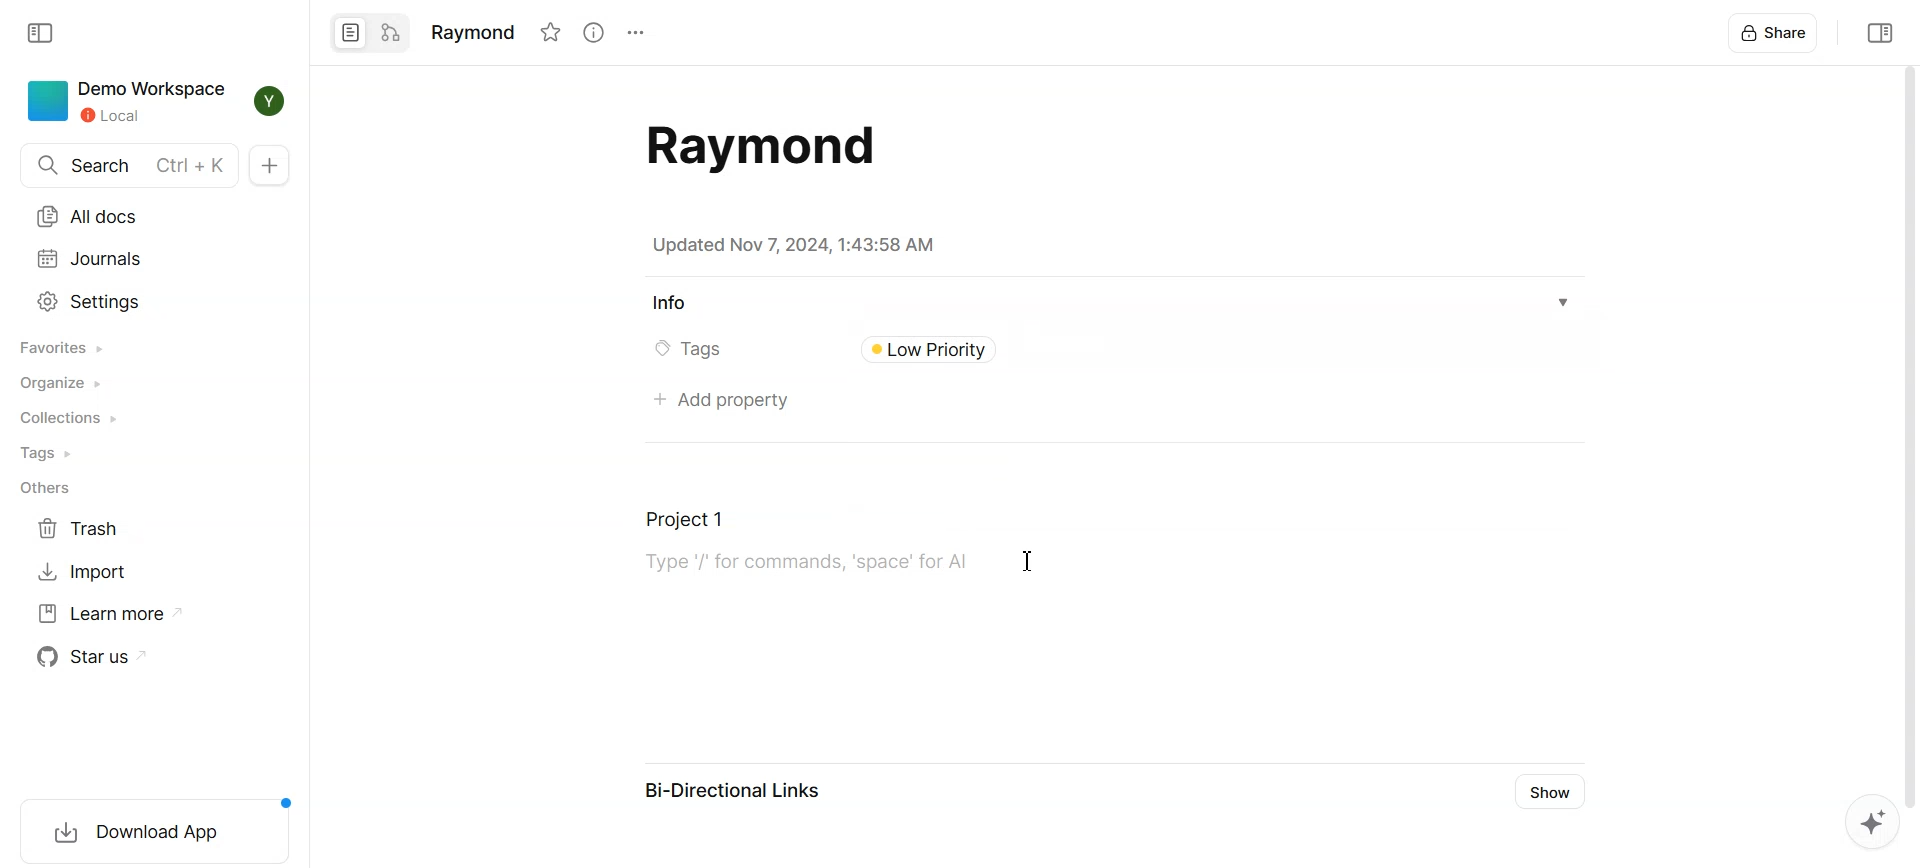 The image size is (1920, 868). Describe the element at coordinates (1877, 32) in the screenshot. I see `Collapse sidebar` at that location.